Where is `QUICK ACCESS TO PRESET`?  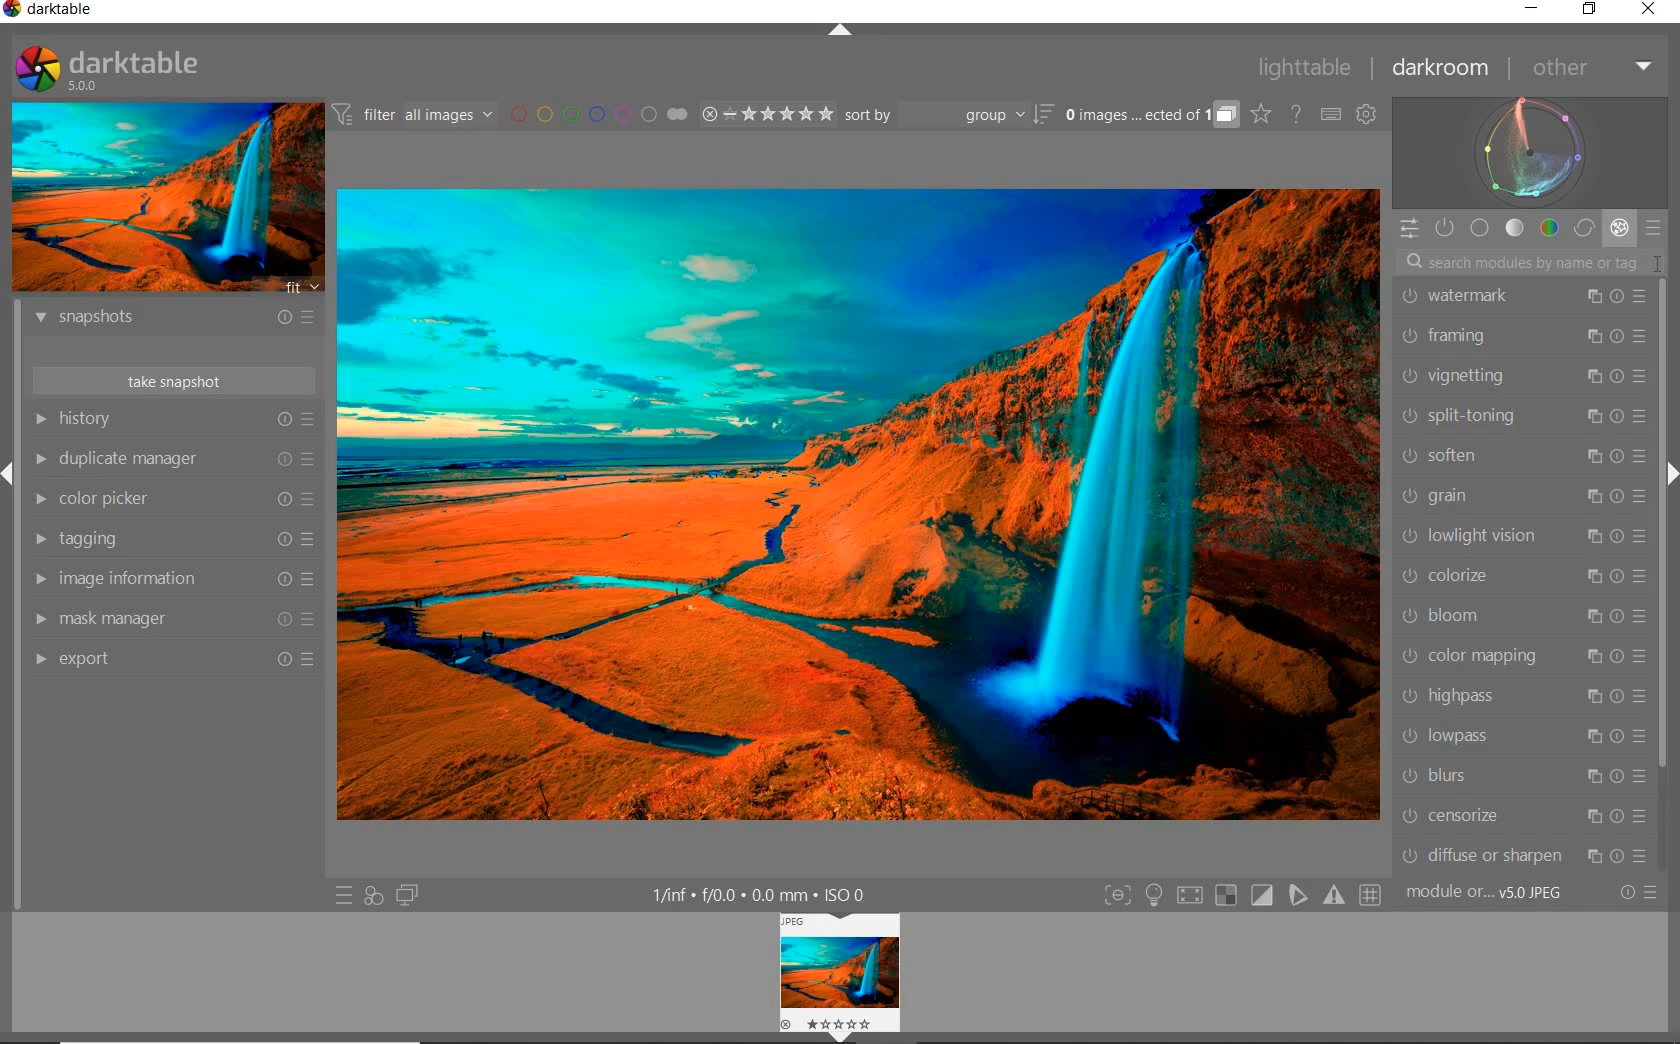 QUICK ACCESS TO PRESET is located at coordinates (343, 894).